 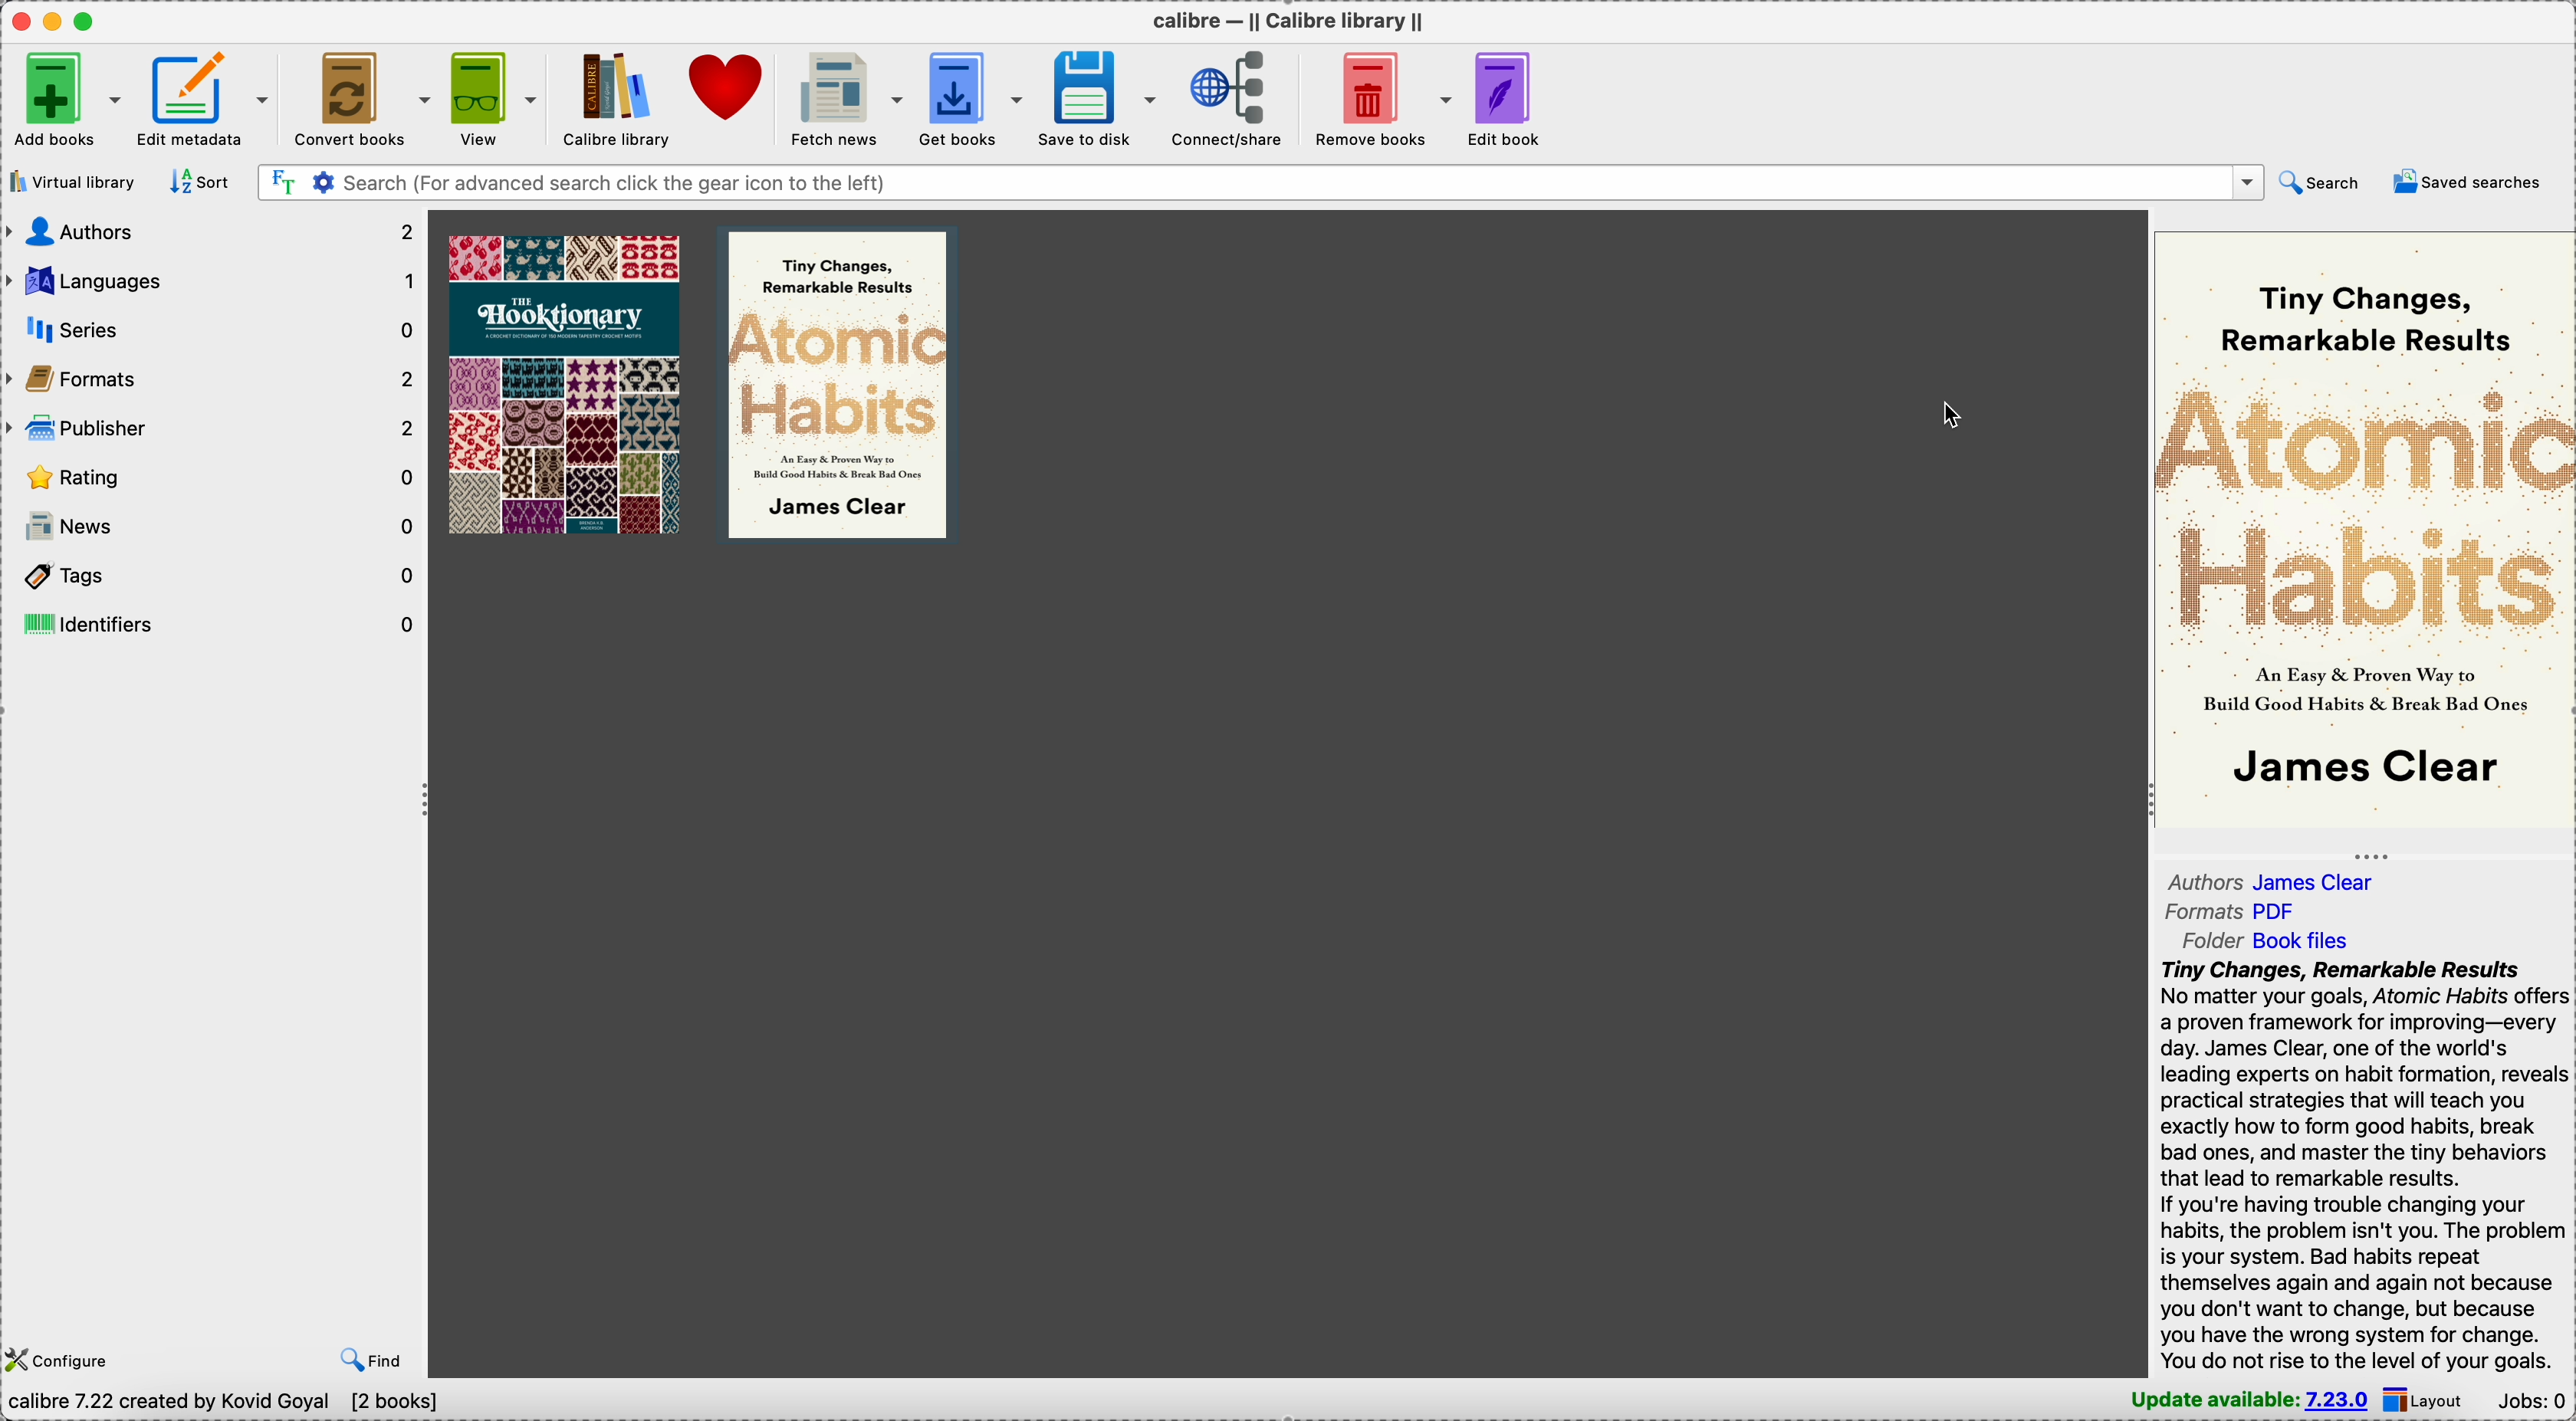 What do you see at coordinates (23, 21) in the screenshot?
I see `close` at bounding box center [23, 21].